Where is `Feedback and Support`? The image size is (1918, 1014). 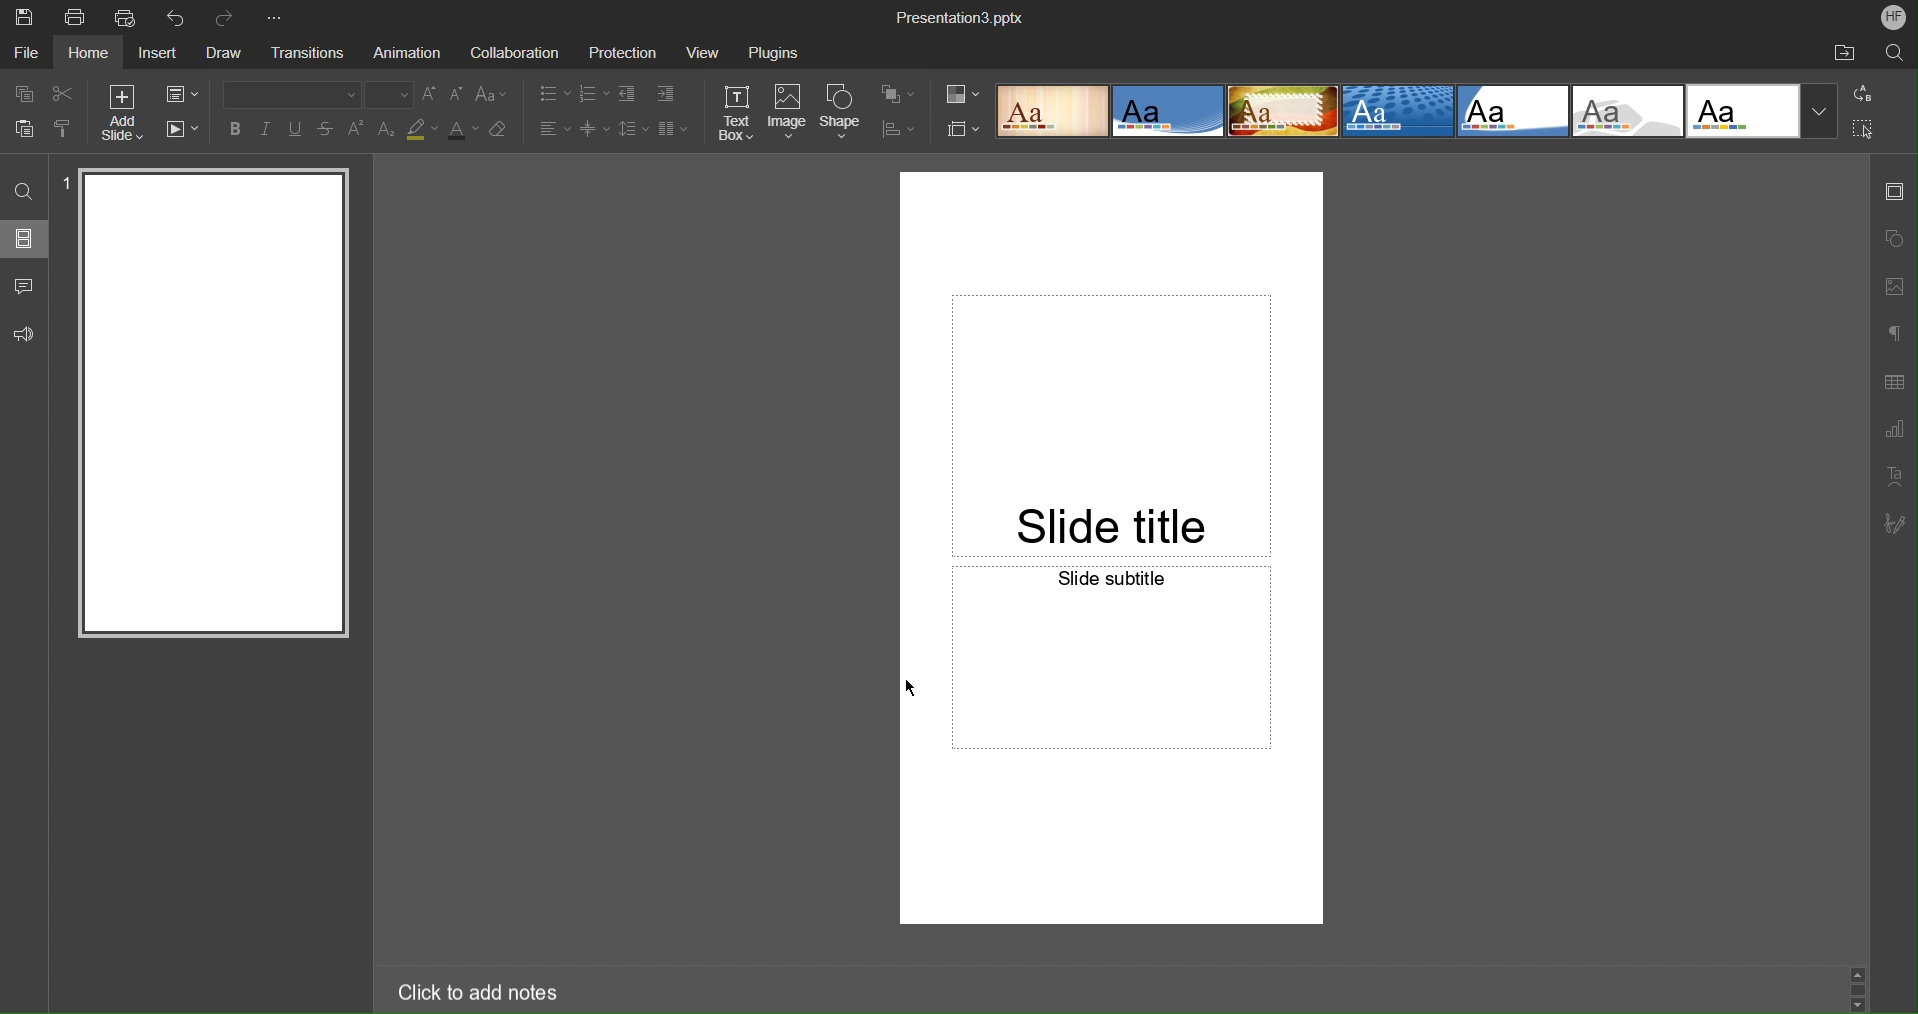
Feedback and Support is located at coordinates (24, 334).